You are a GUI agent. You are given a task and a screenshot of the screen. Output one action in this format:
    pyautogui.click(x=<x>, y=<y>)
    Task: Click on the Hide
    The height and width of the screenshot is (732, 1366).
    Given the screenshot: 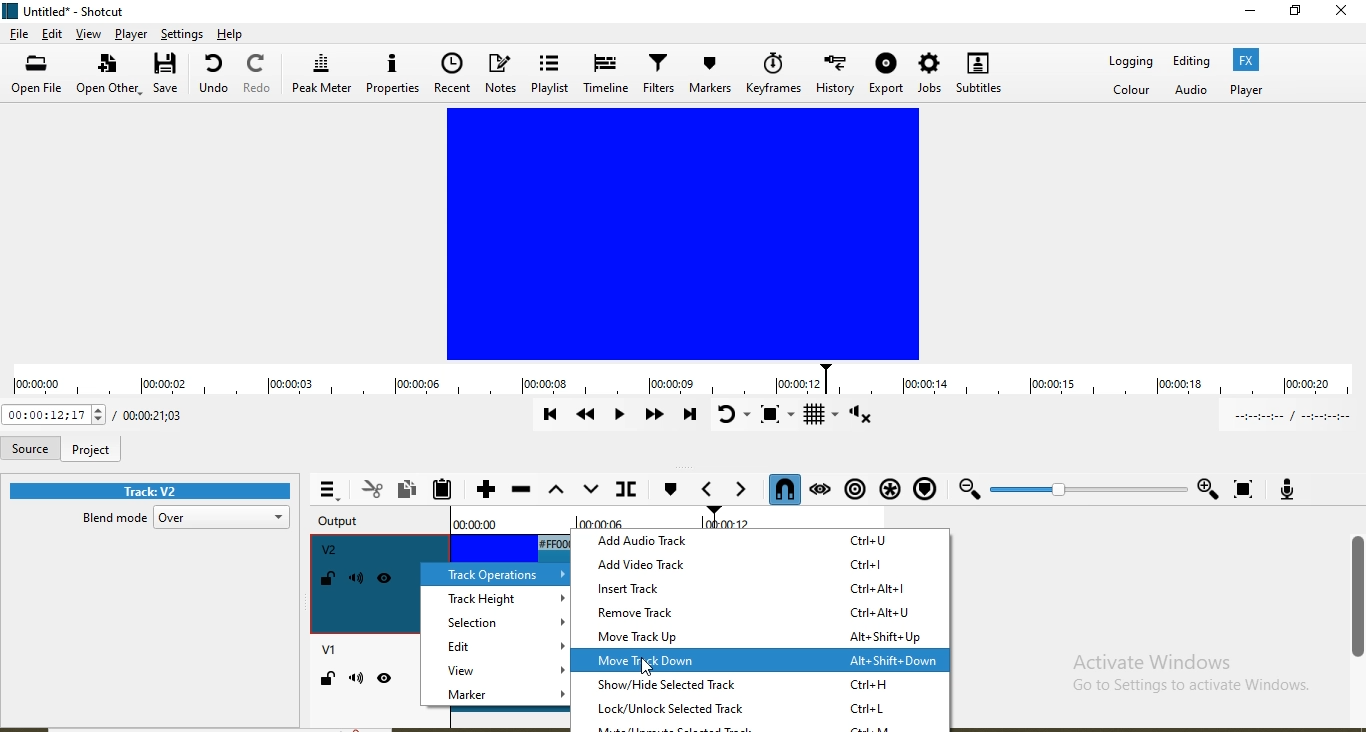 What is the action you would take?
    pyautogui.click(x=386, y=681)
    